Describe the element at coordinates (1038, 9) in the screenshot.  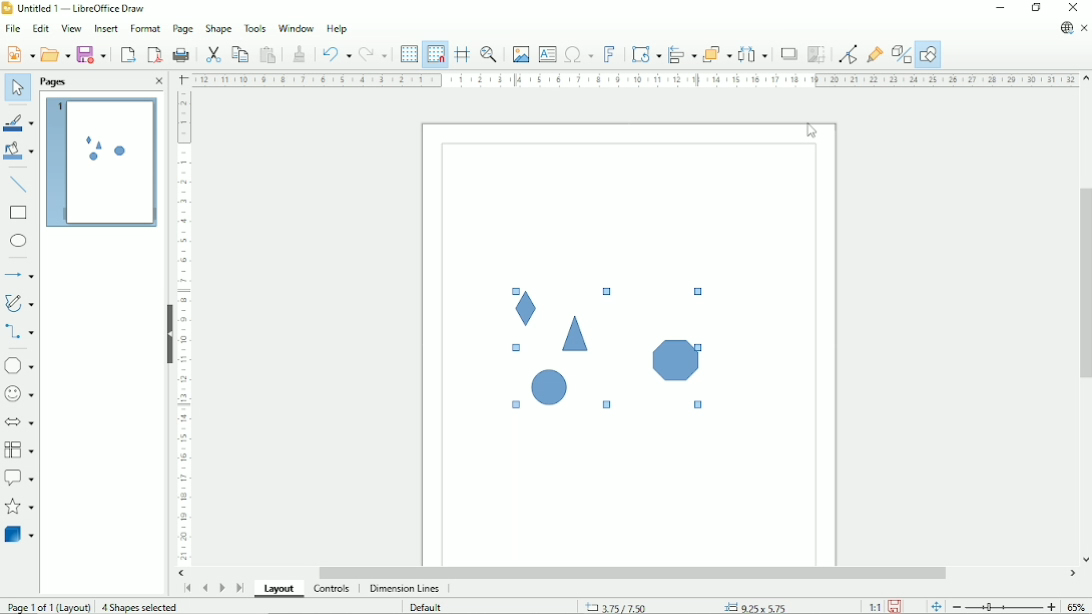
I see `Restore down` at that location.